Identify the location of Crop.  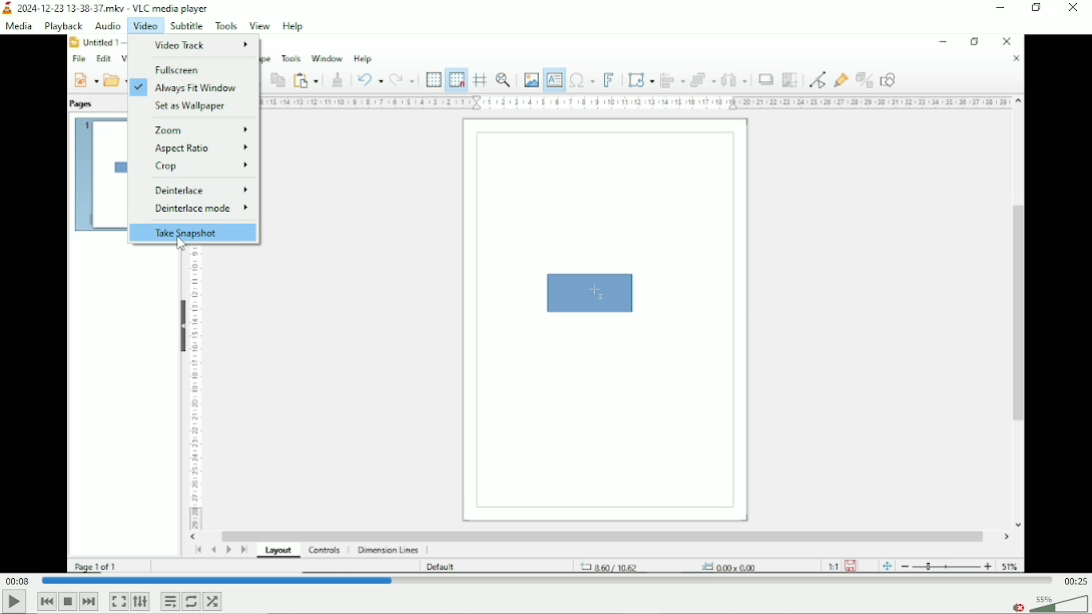
(202, 166).